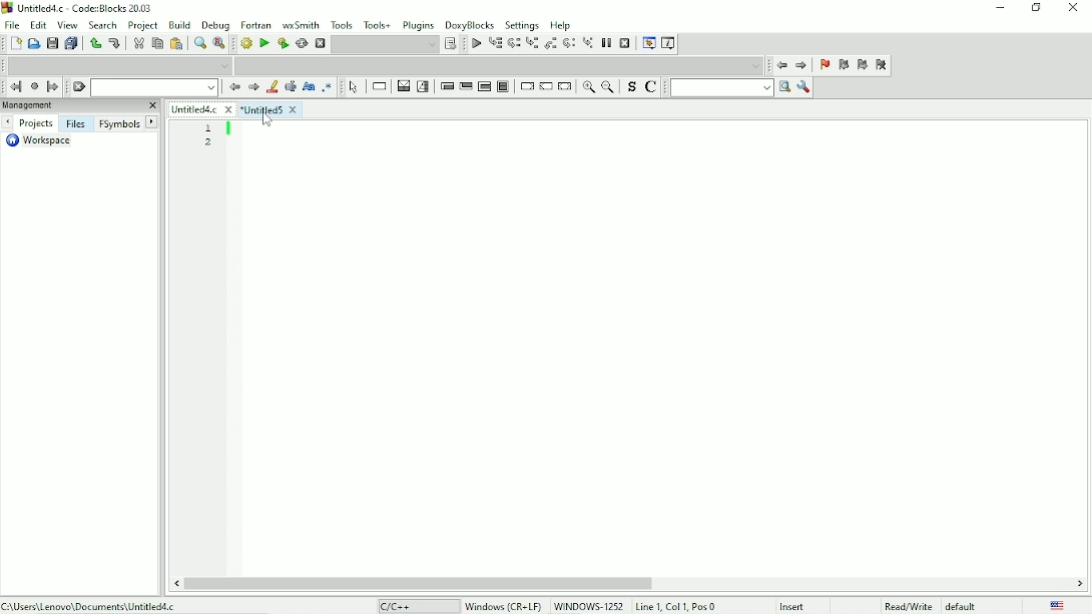 This screenshot has height=614, width=1092. What do you see at coordinates (526, 87) in the screenshot?
I see `Break-instruction` at bounding box center [526, 87].